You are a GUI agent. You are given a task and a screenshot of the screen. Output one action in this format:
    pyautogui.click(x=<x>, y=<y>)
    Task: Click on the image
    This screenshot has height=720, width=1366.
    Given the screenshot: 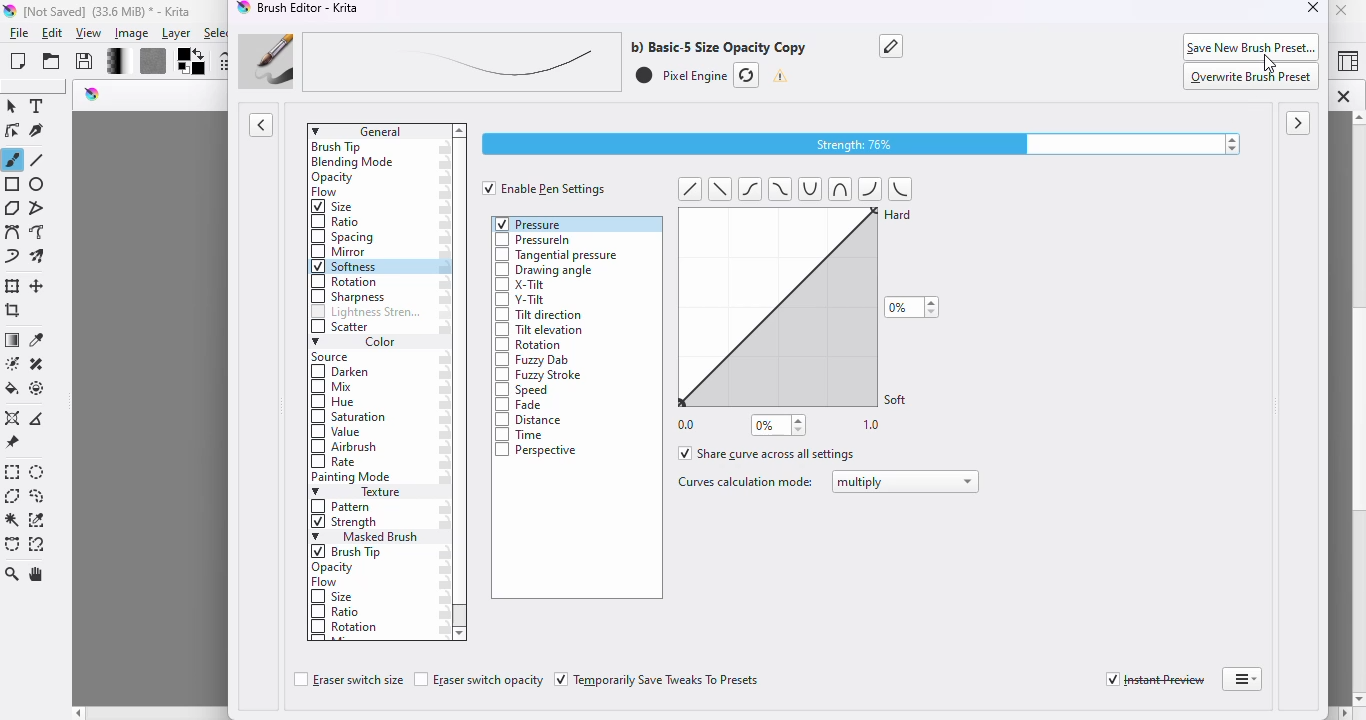 What is the action you would take?
    pyautogui.click(x=132, y=33)
    